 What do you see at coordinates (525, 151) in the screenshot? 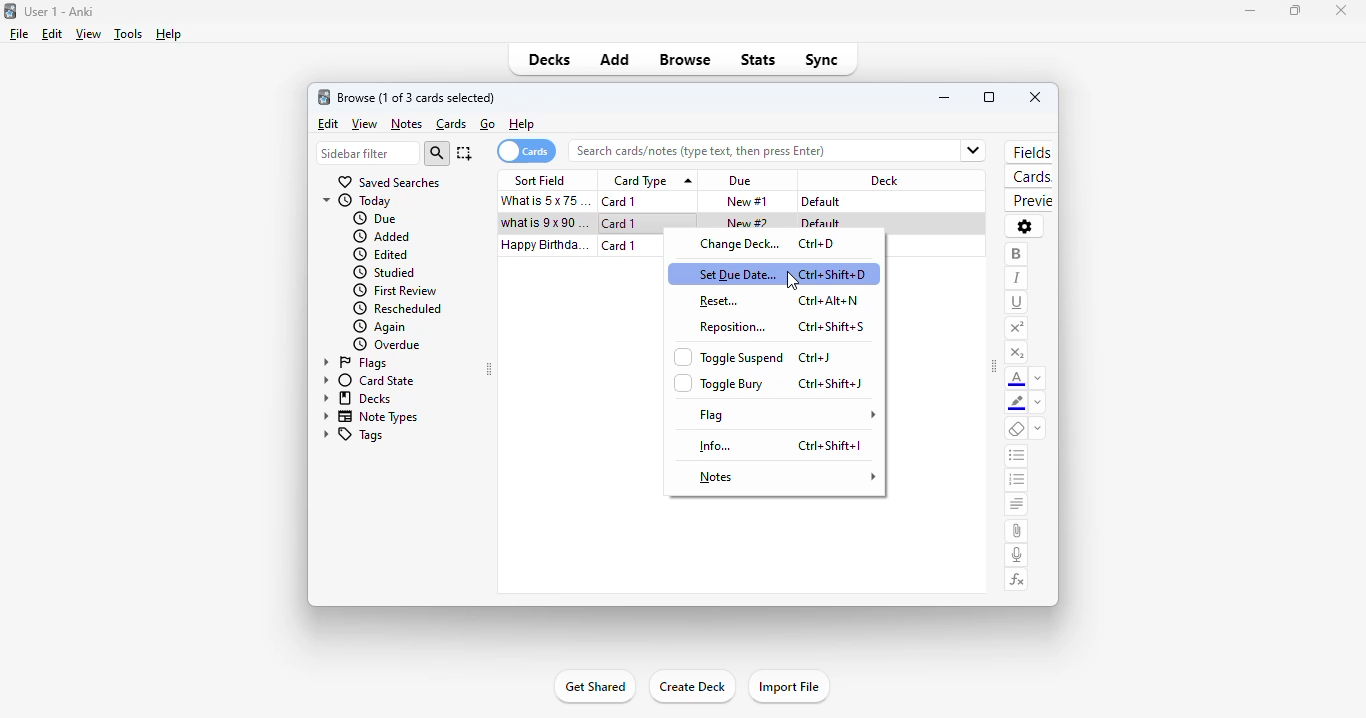
I see `cards` at bounding box center [525, 151].